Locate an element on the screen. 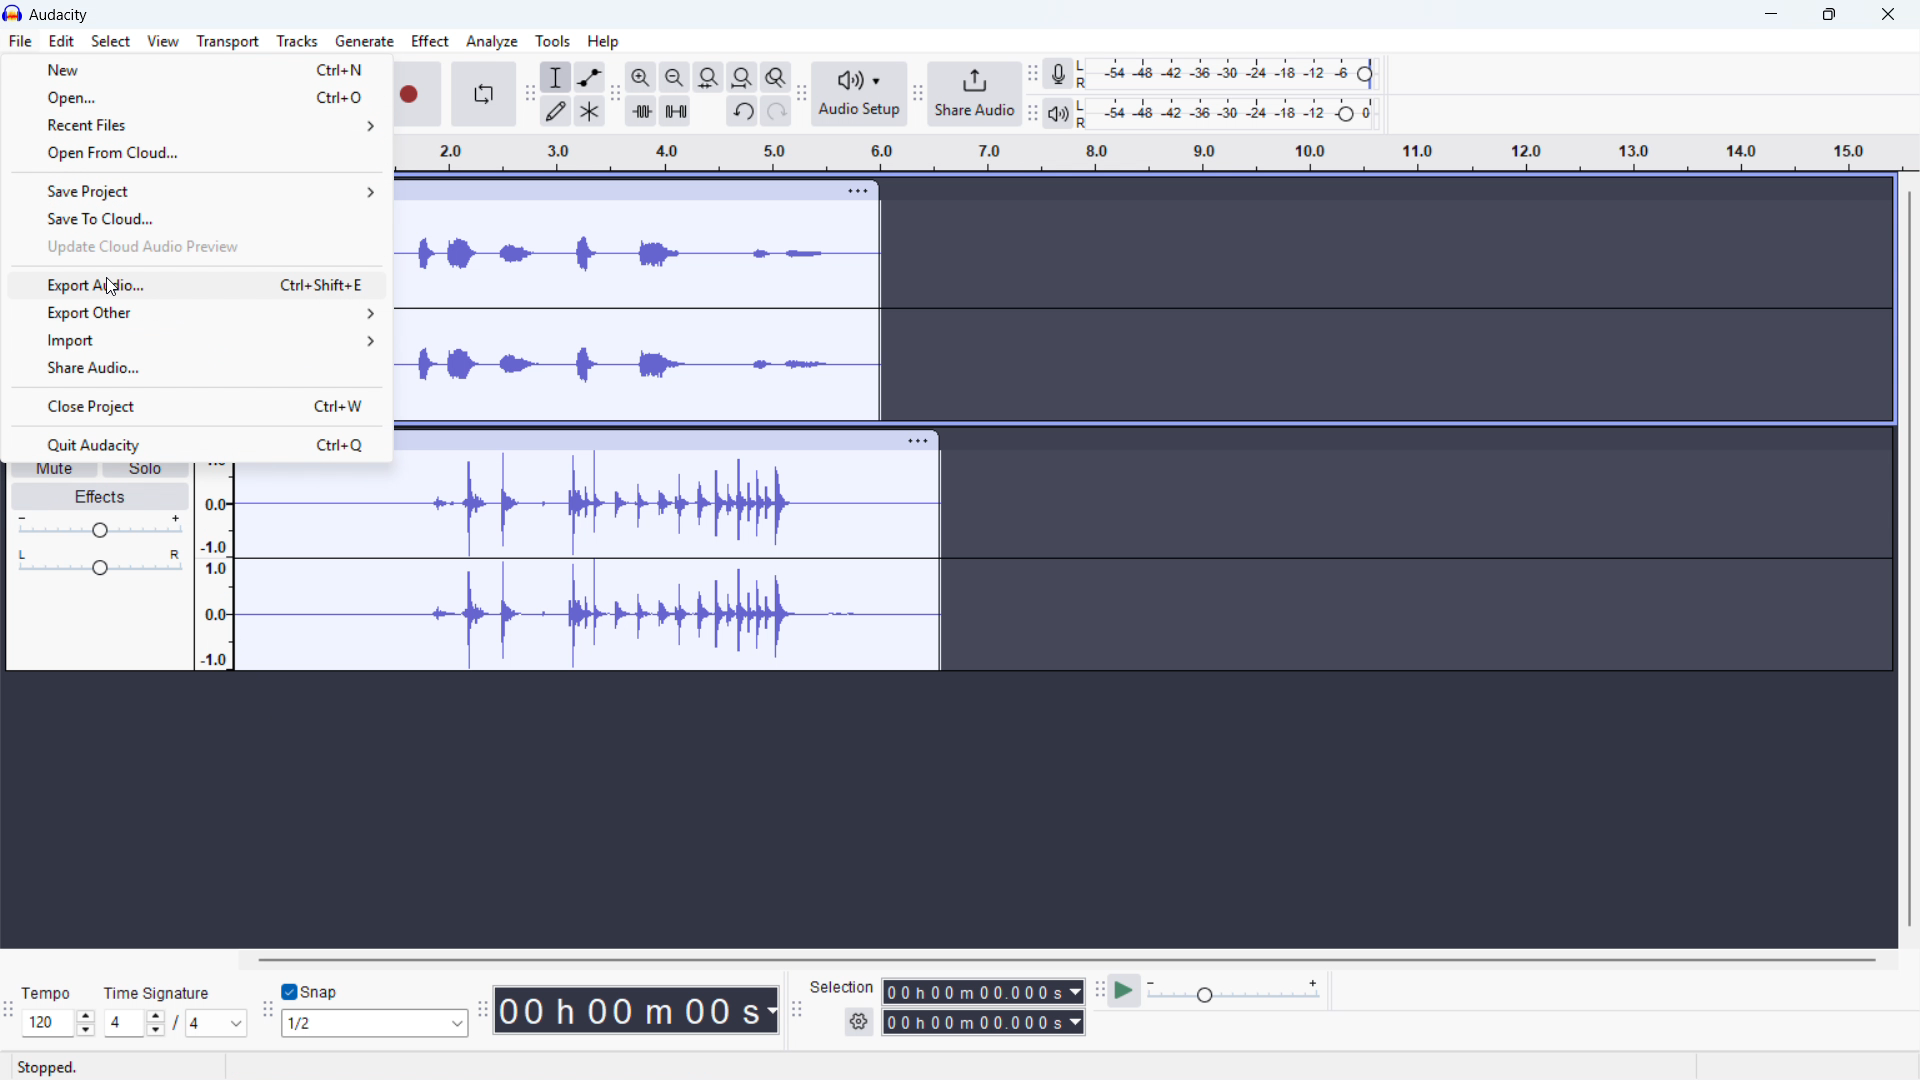 Image resolution: width=1920 pixels, height=1080 pixels. Set time signature  is located at coordinates (177, 1024).